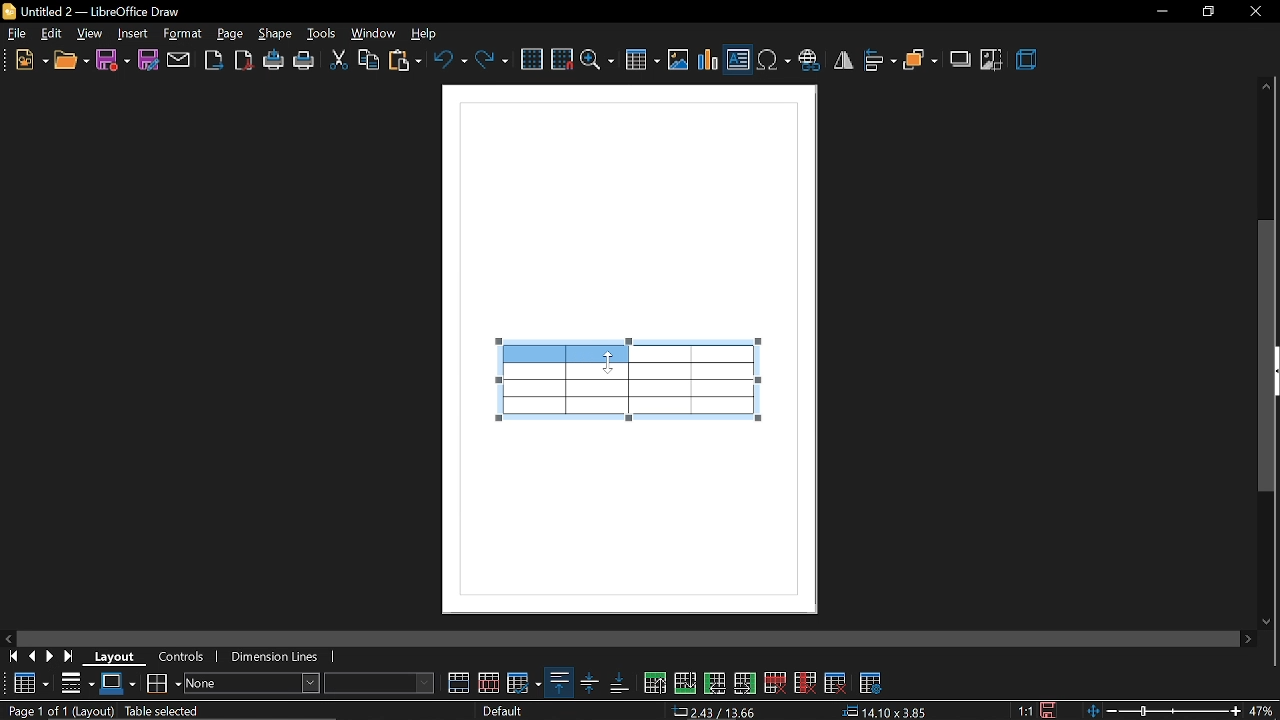  Describe the element at coordinates (119, 657) in the screenshot. I see `layout` at that location.